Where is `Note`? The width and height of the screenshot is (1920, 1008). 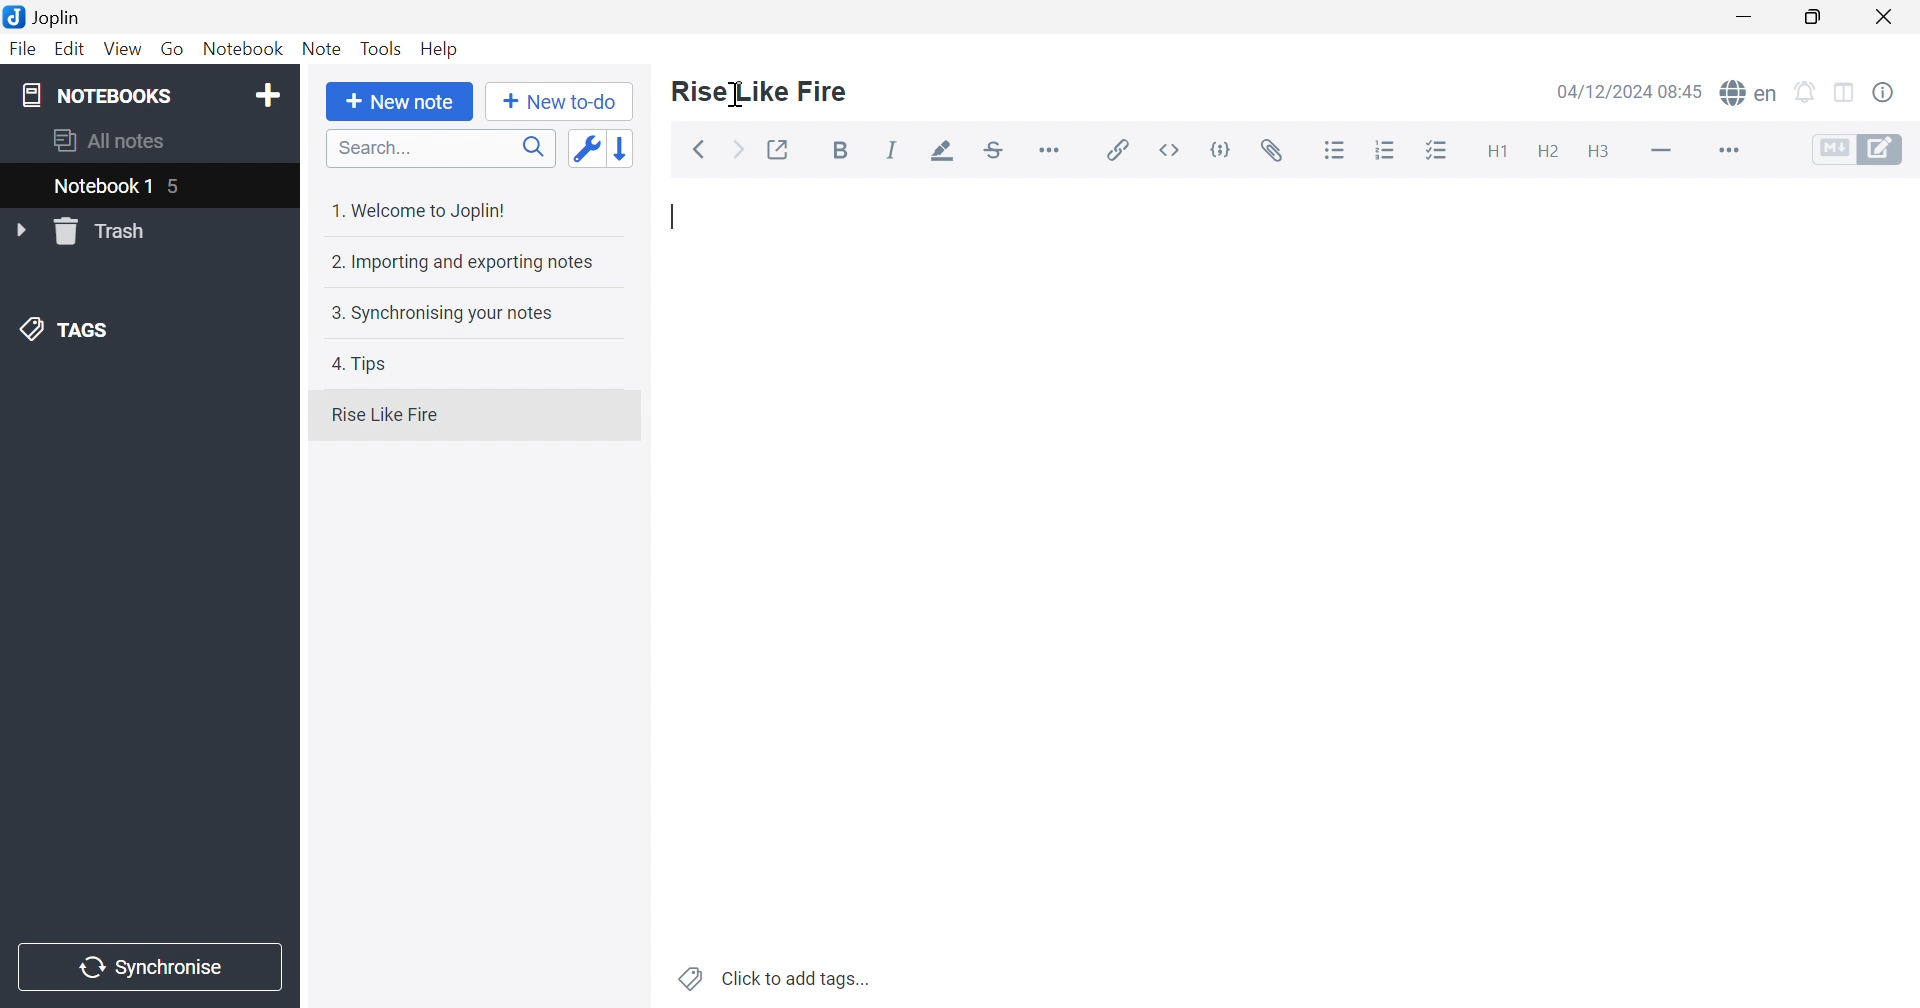 Note is located at coordinates (323, 49).